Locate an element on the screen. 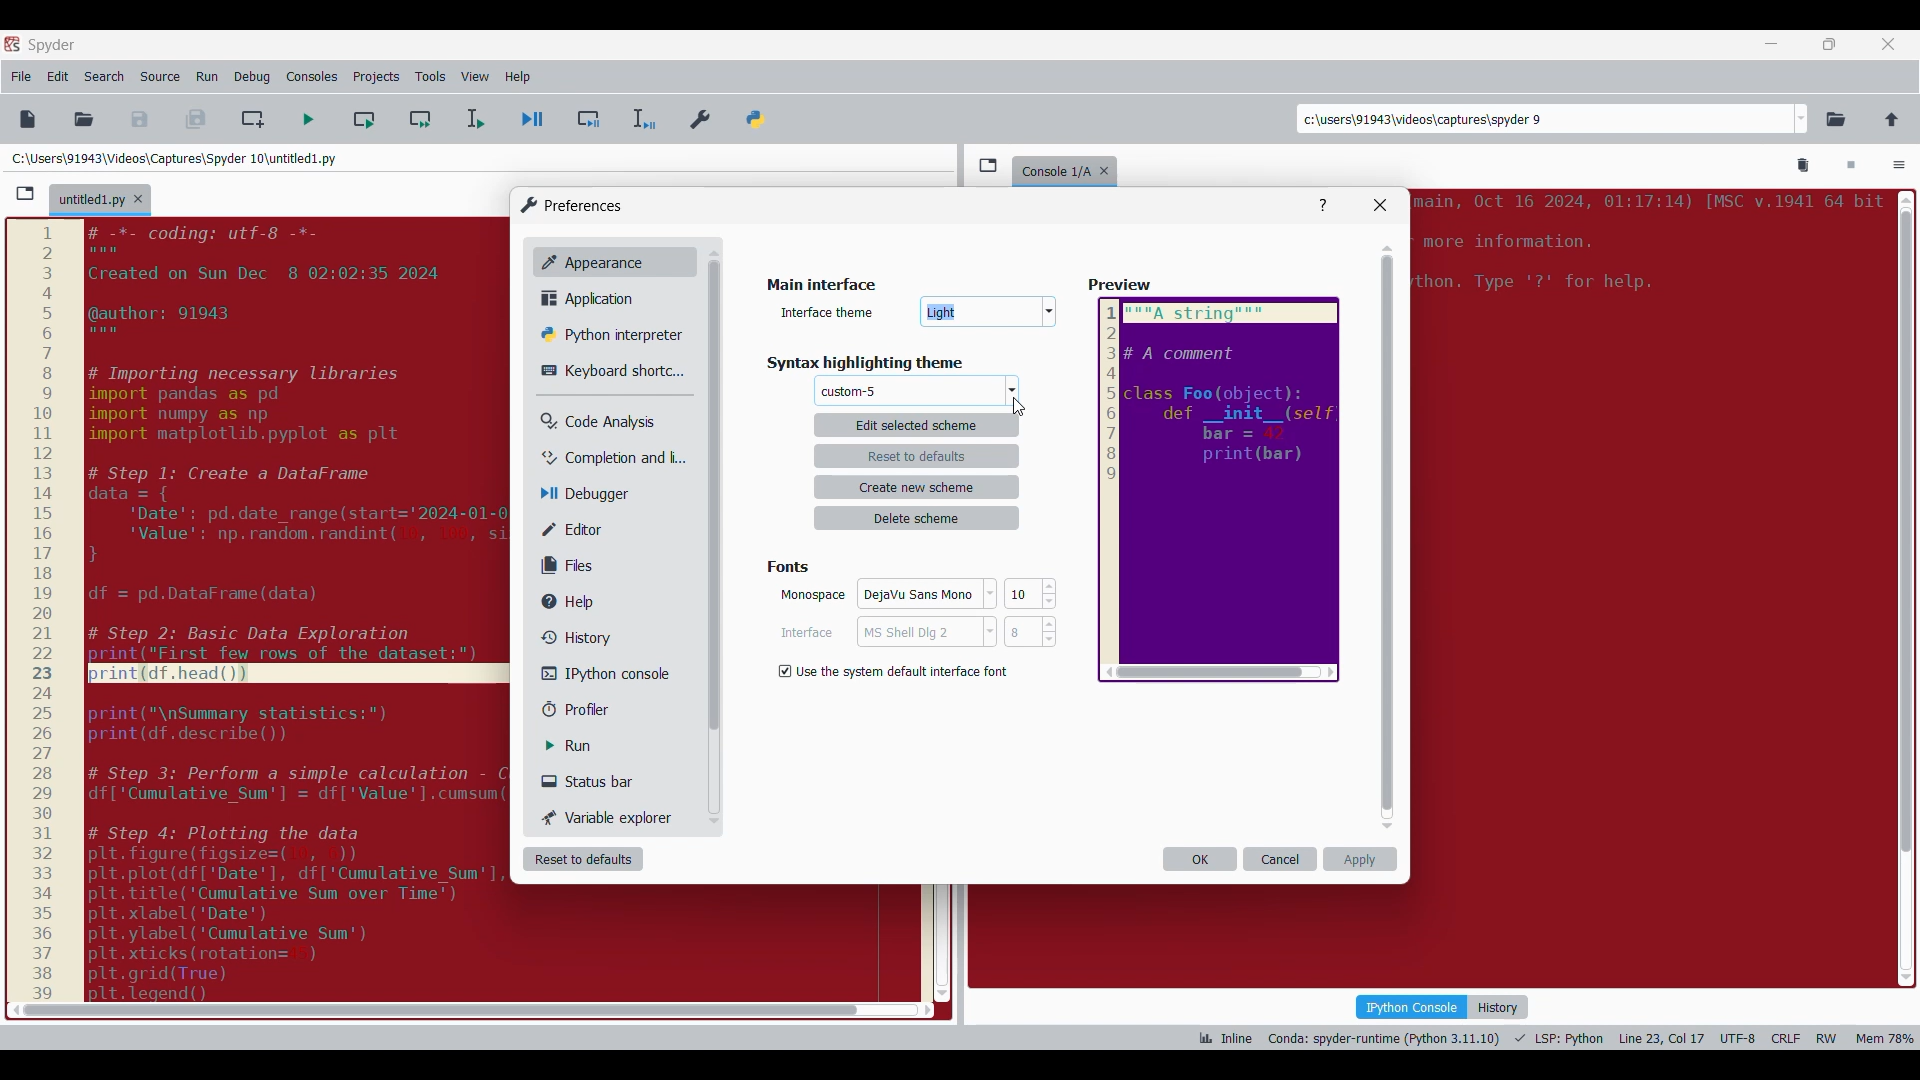  Browse a working directory is located at coordinates (1836, 119).